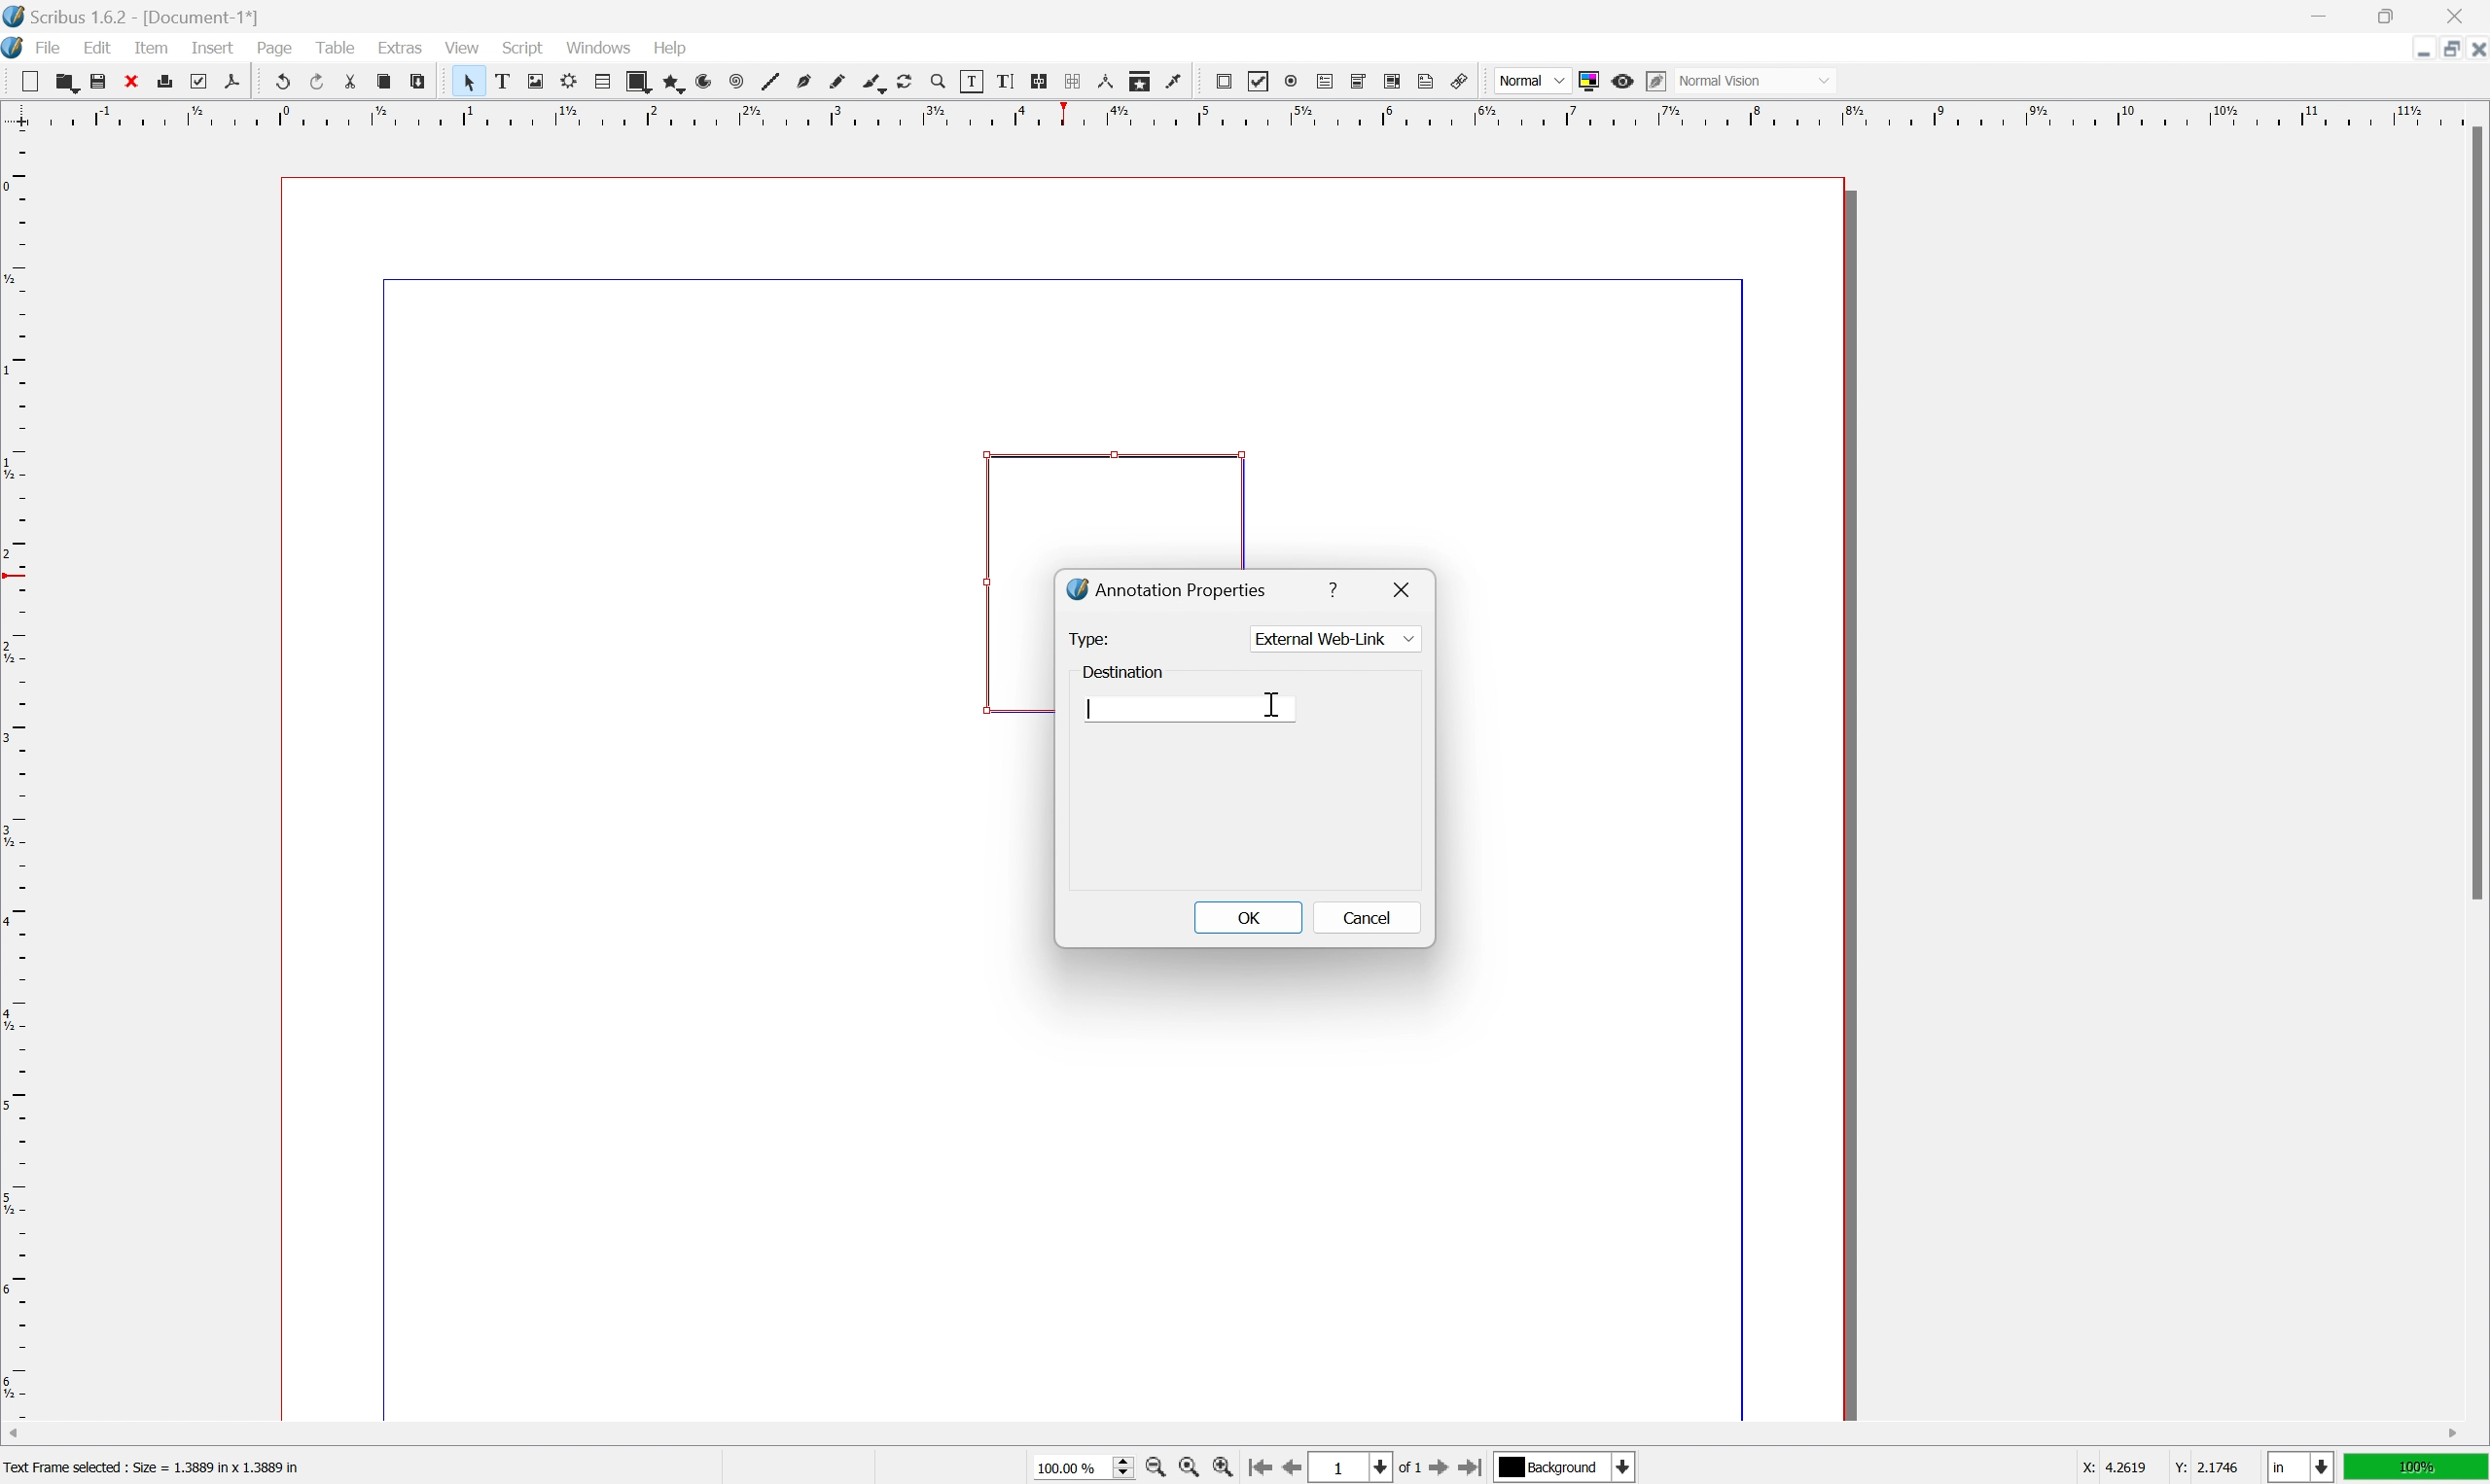  What do you see at coordinates (2389, 14) in the screenshot?
I see `restore down` at bounding box center [2389, 14].